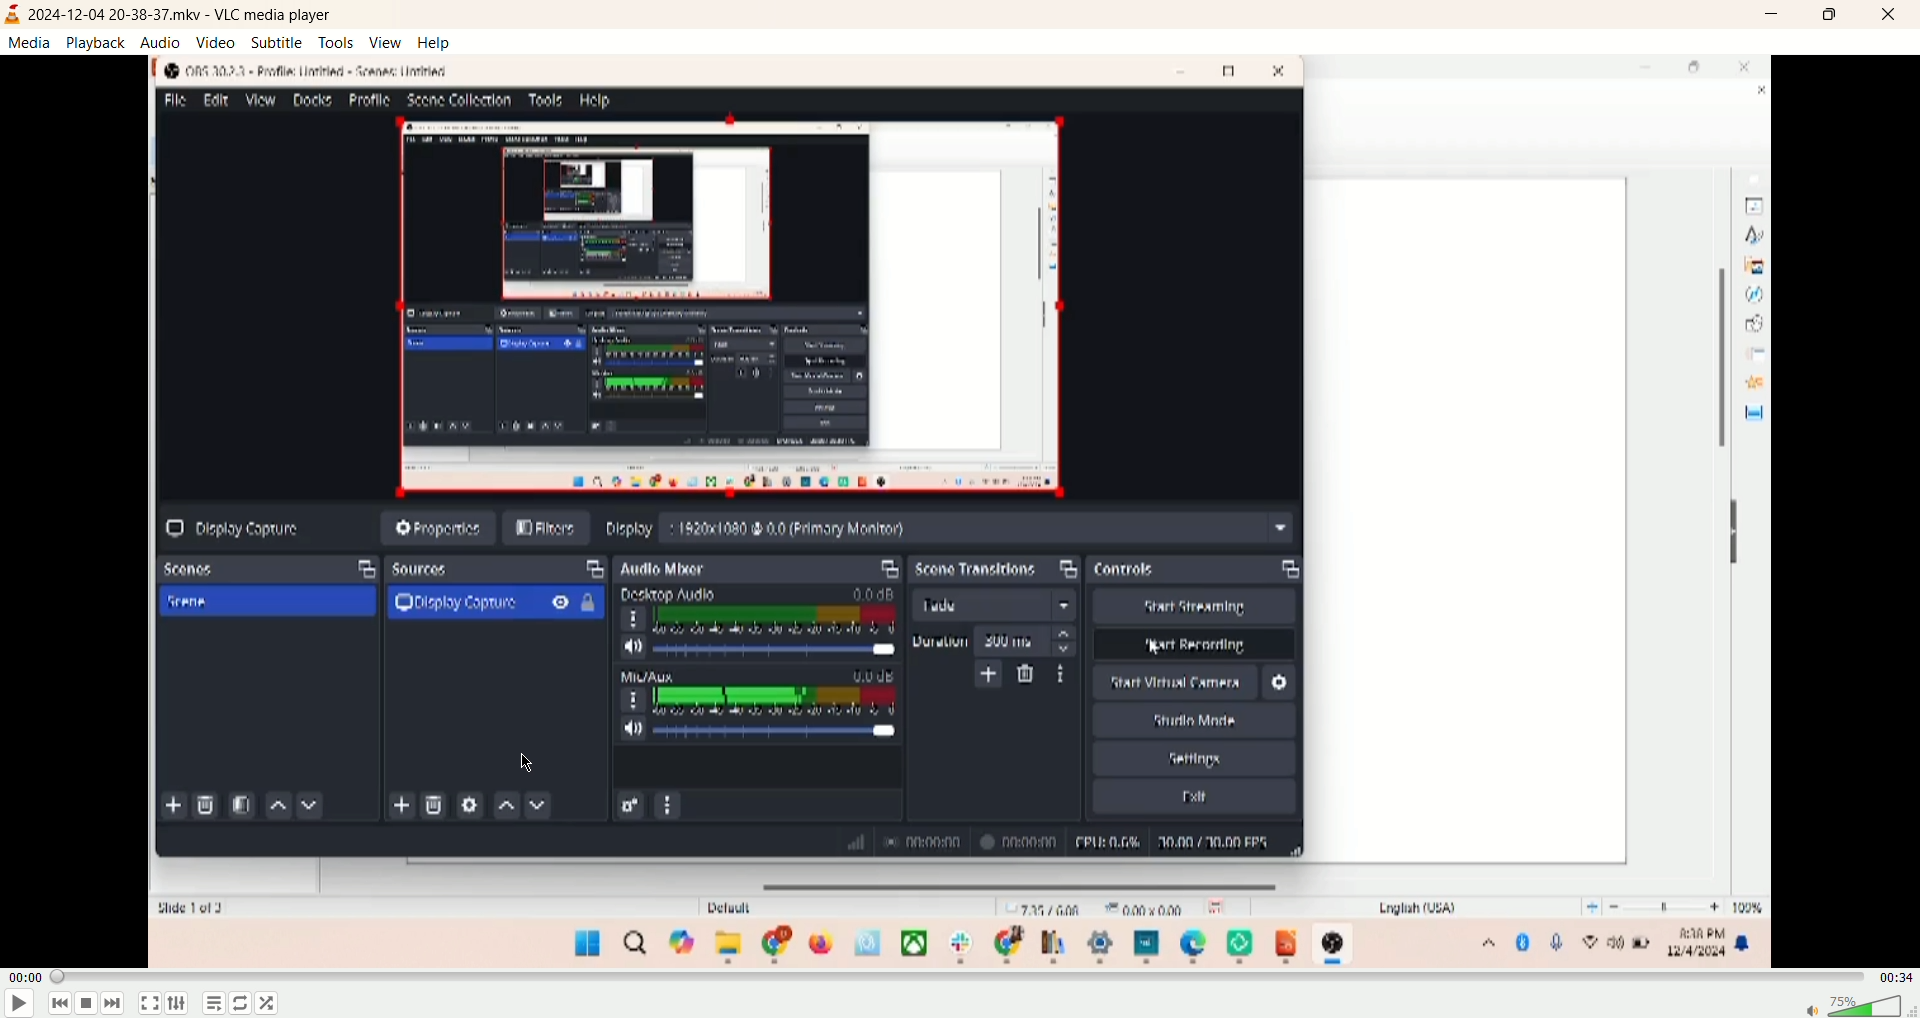 The width and height of the screenshot is (1920, 1018). I want to click on progress bar, so click(963, 980).